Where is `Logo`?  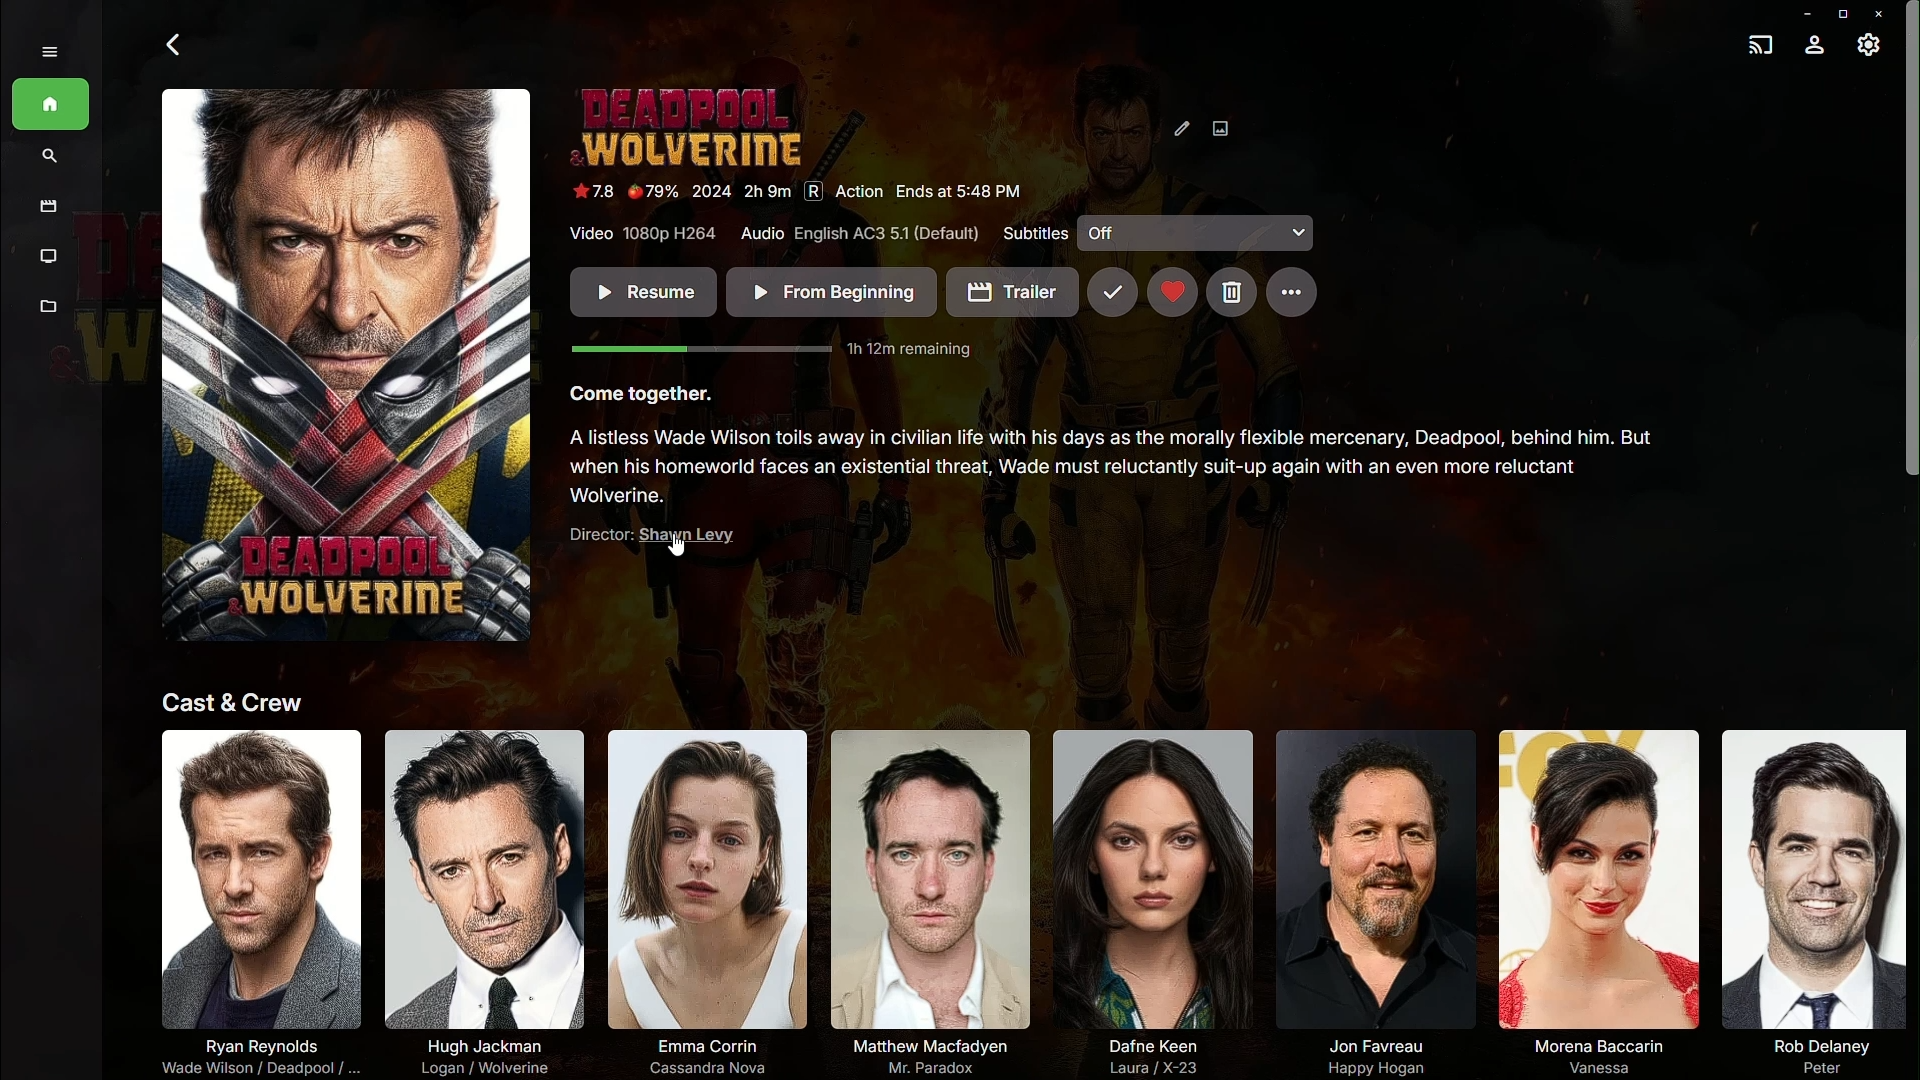 Logo is located at coordinates (688, 125).